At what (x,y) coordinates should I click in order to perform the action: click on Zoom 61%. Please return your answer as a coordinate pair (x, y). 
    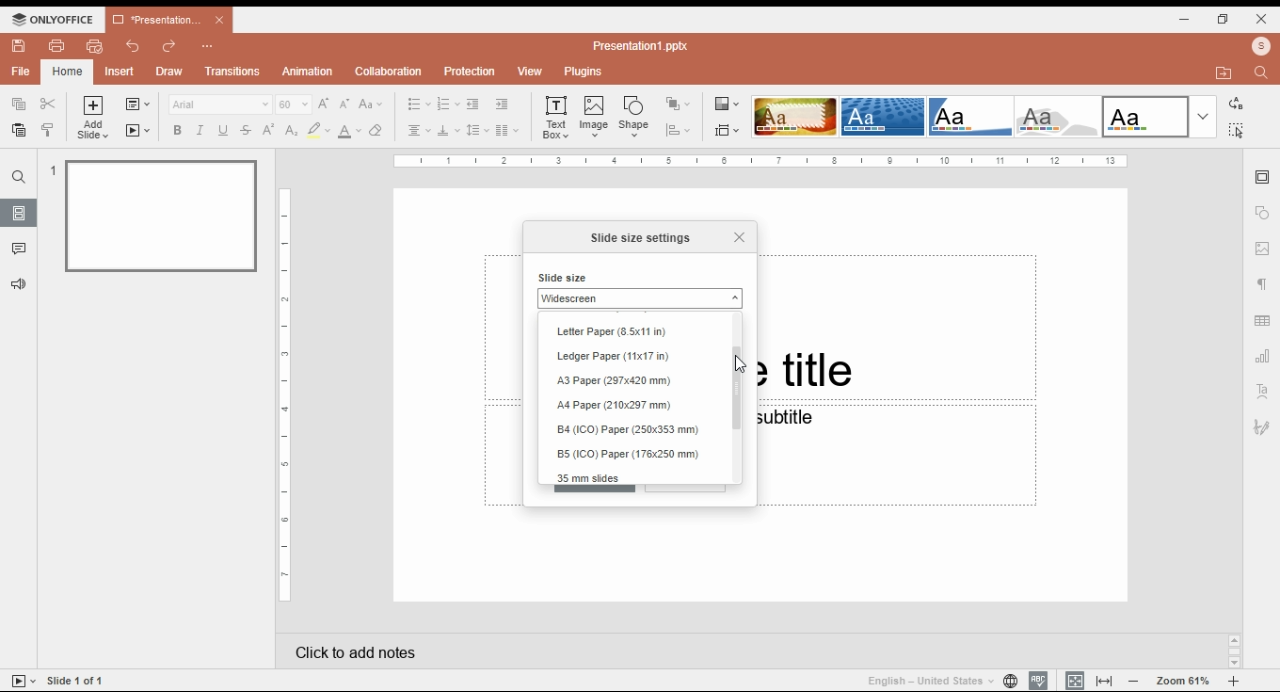
    Looking at the image, I should click on (1185, 679).